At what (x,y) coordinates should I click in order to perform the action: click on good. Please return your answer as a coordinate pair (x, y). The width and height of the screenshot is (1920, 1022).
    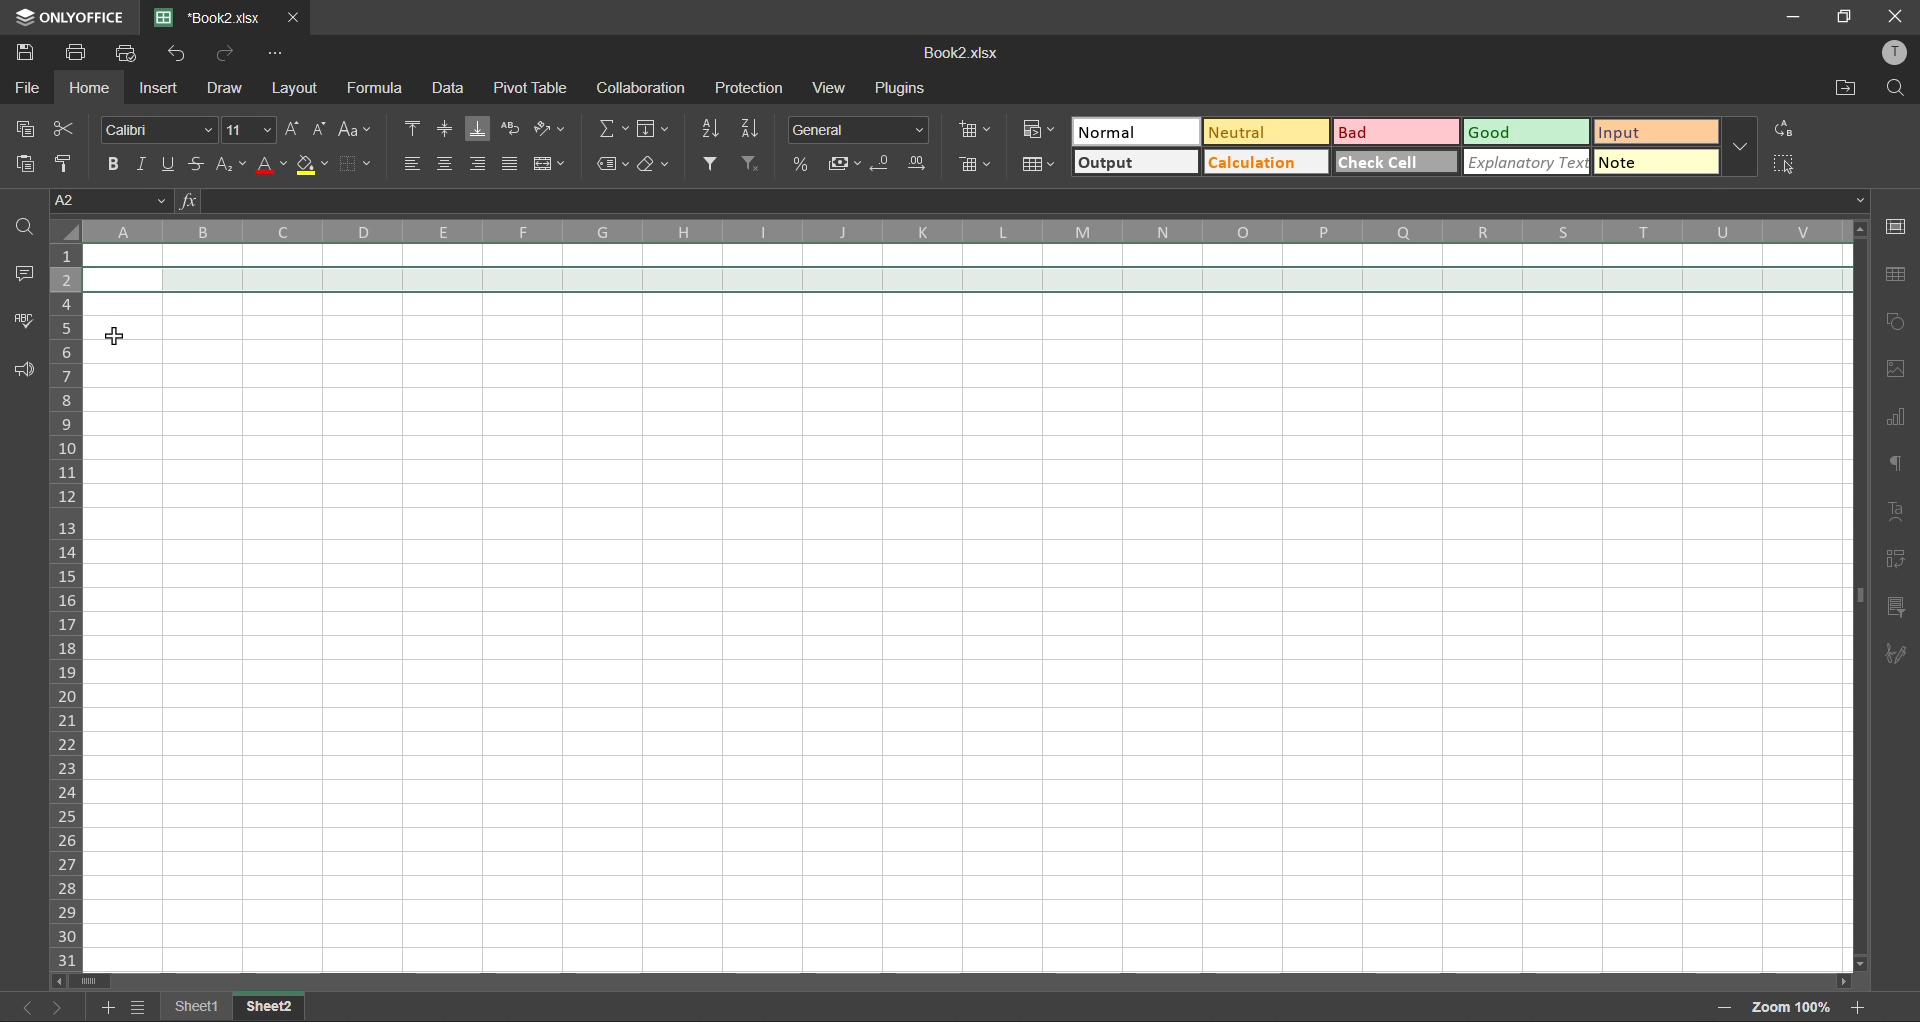
    Looking at the image, I should click on (1529, 129).